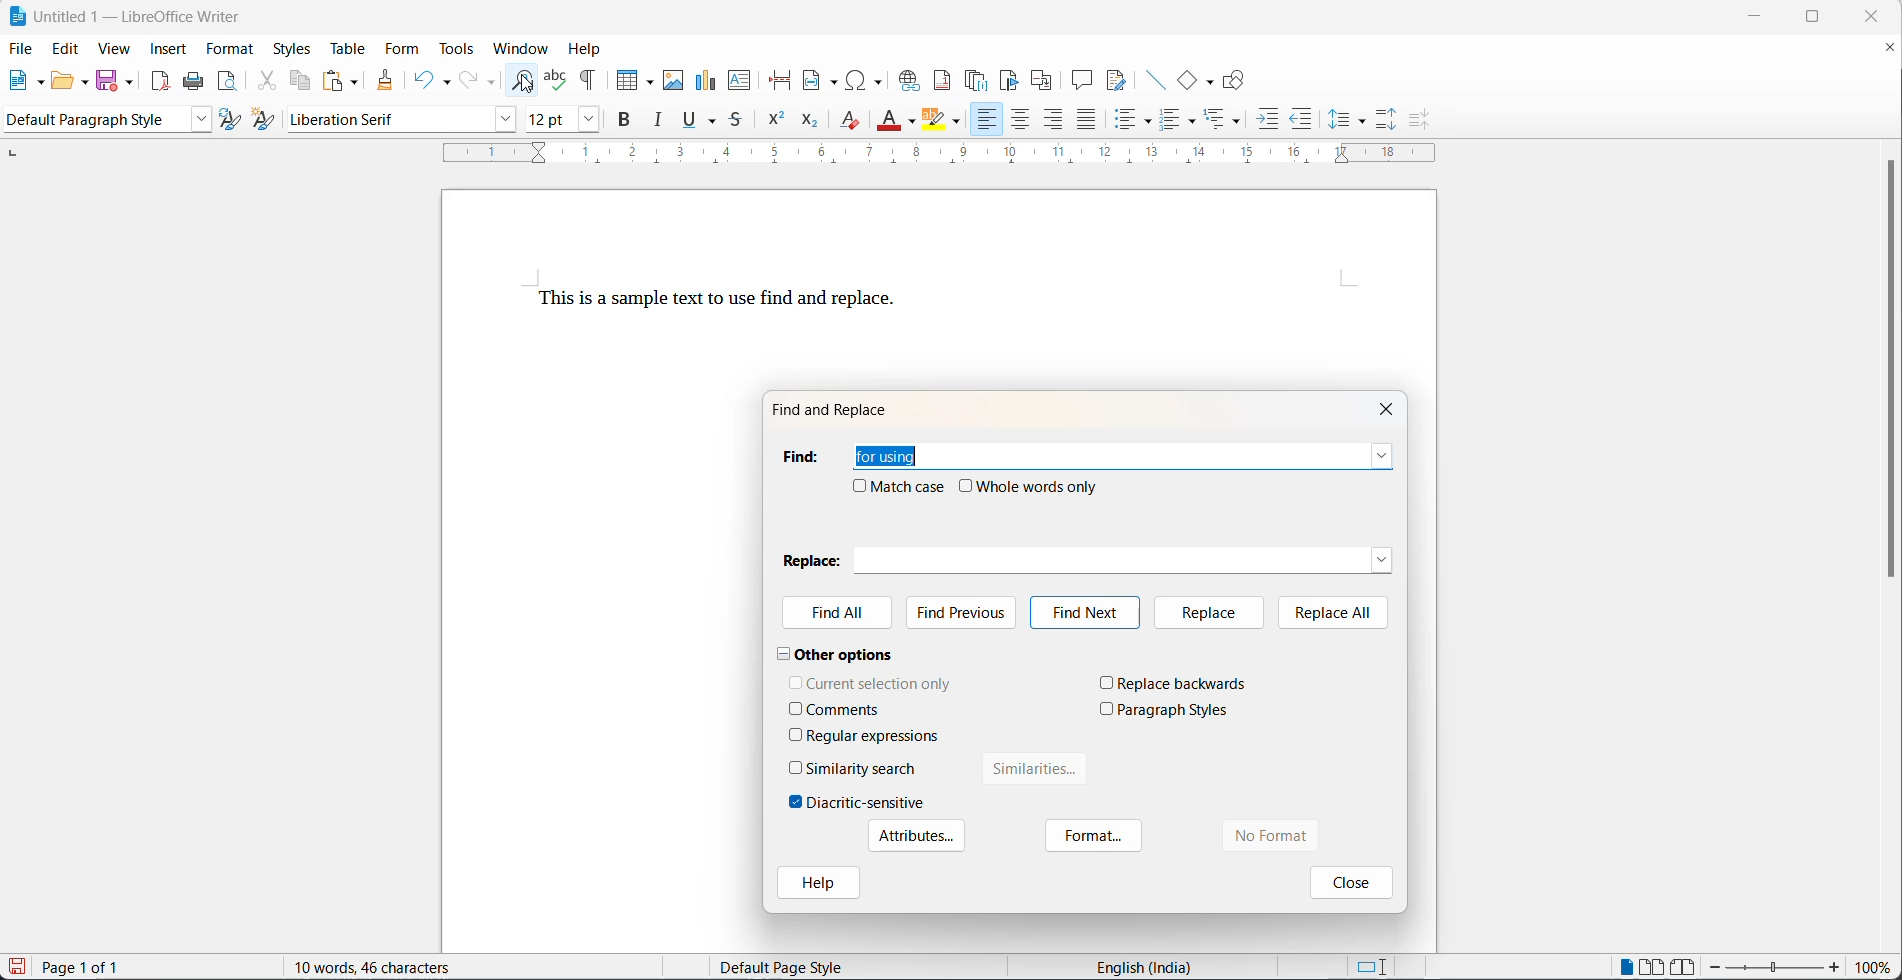 The width and height of the screenshot is (1902, 980). I want to click on toggle ordered list, so click(1172, 121).